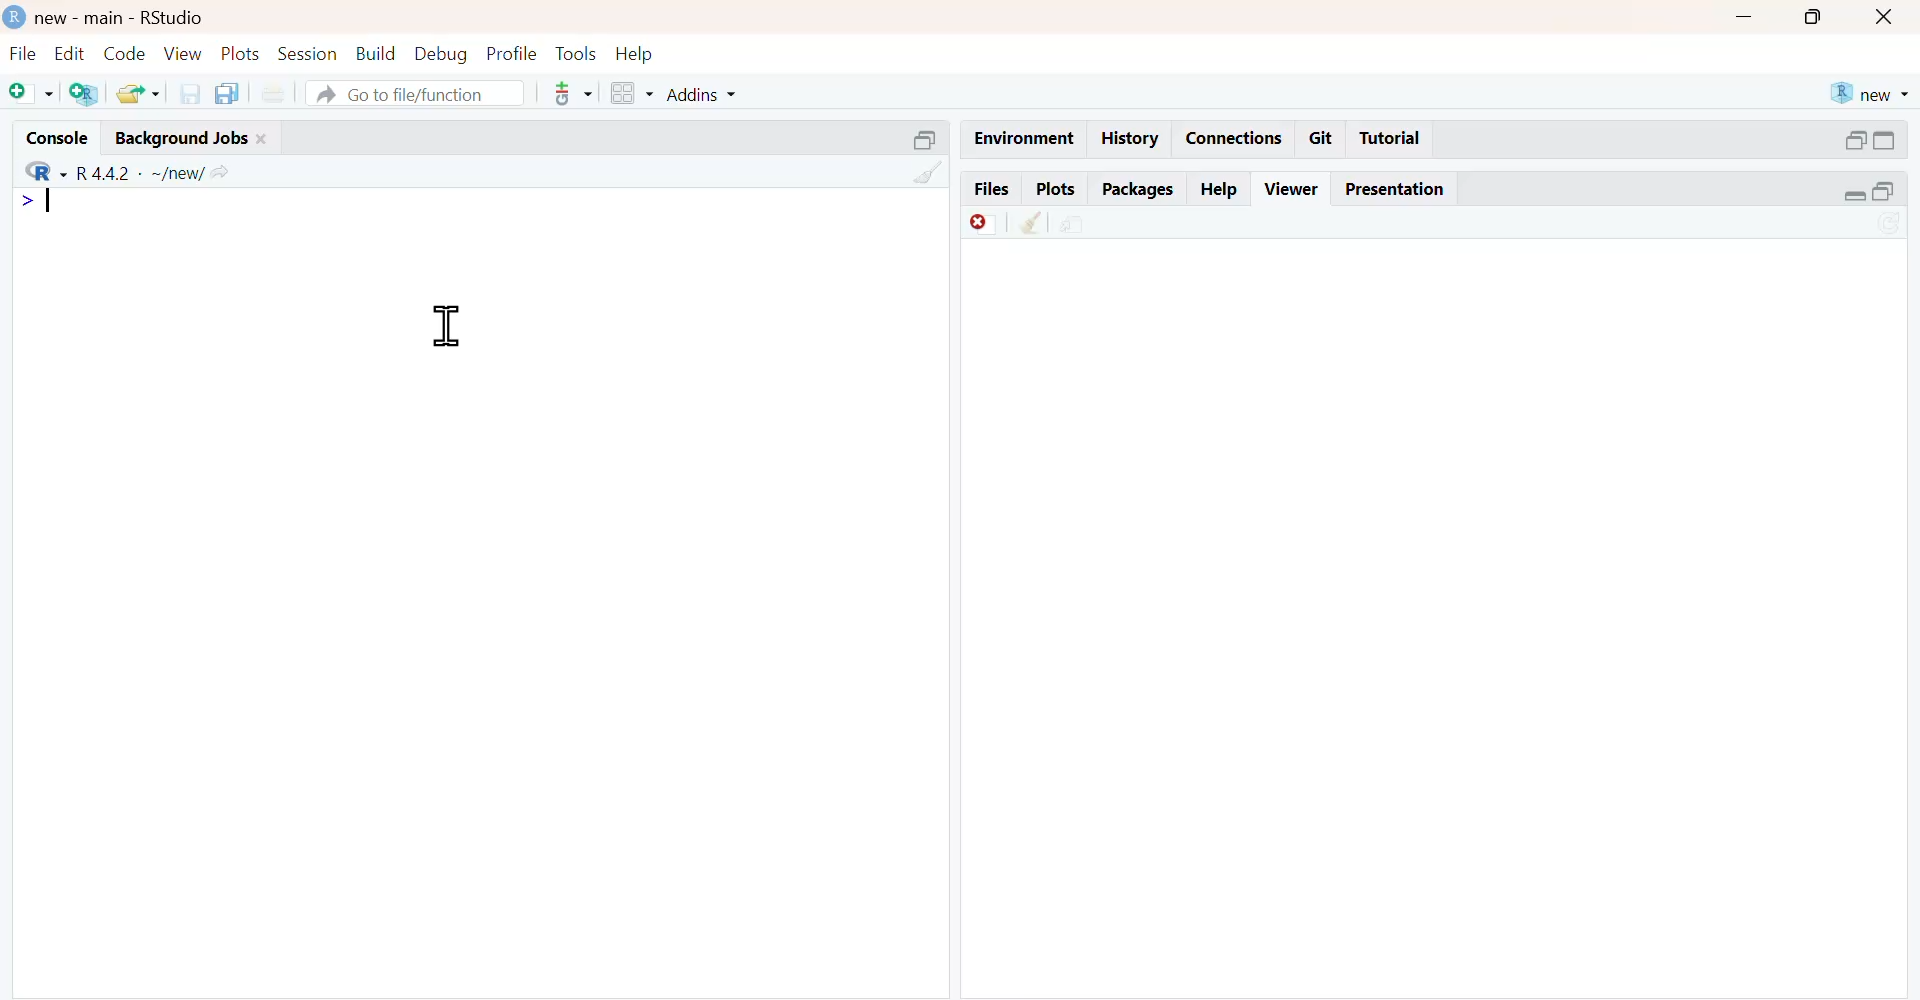 This screenshot has height=1000, width=1920. Describe the element at coordinates (1389, 139) in the screenshot. I see `tutorial` at that location.